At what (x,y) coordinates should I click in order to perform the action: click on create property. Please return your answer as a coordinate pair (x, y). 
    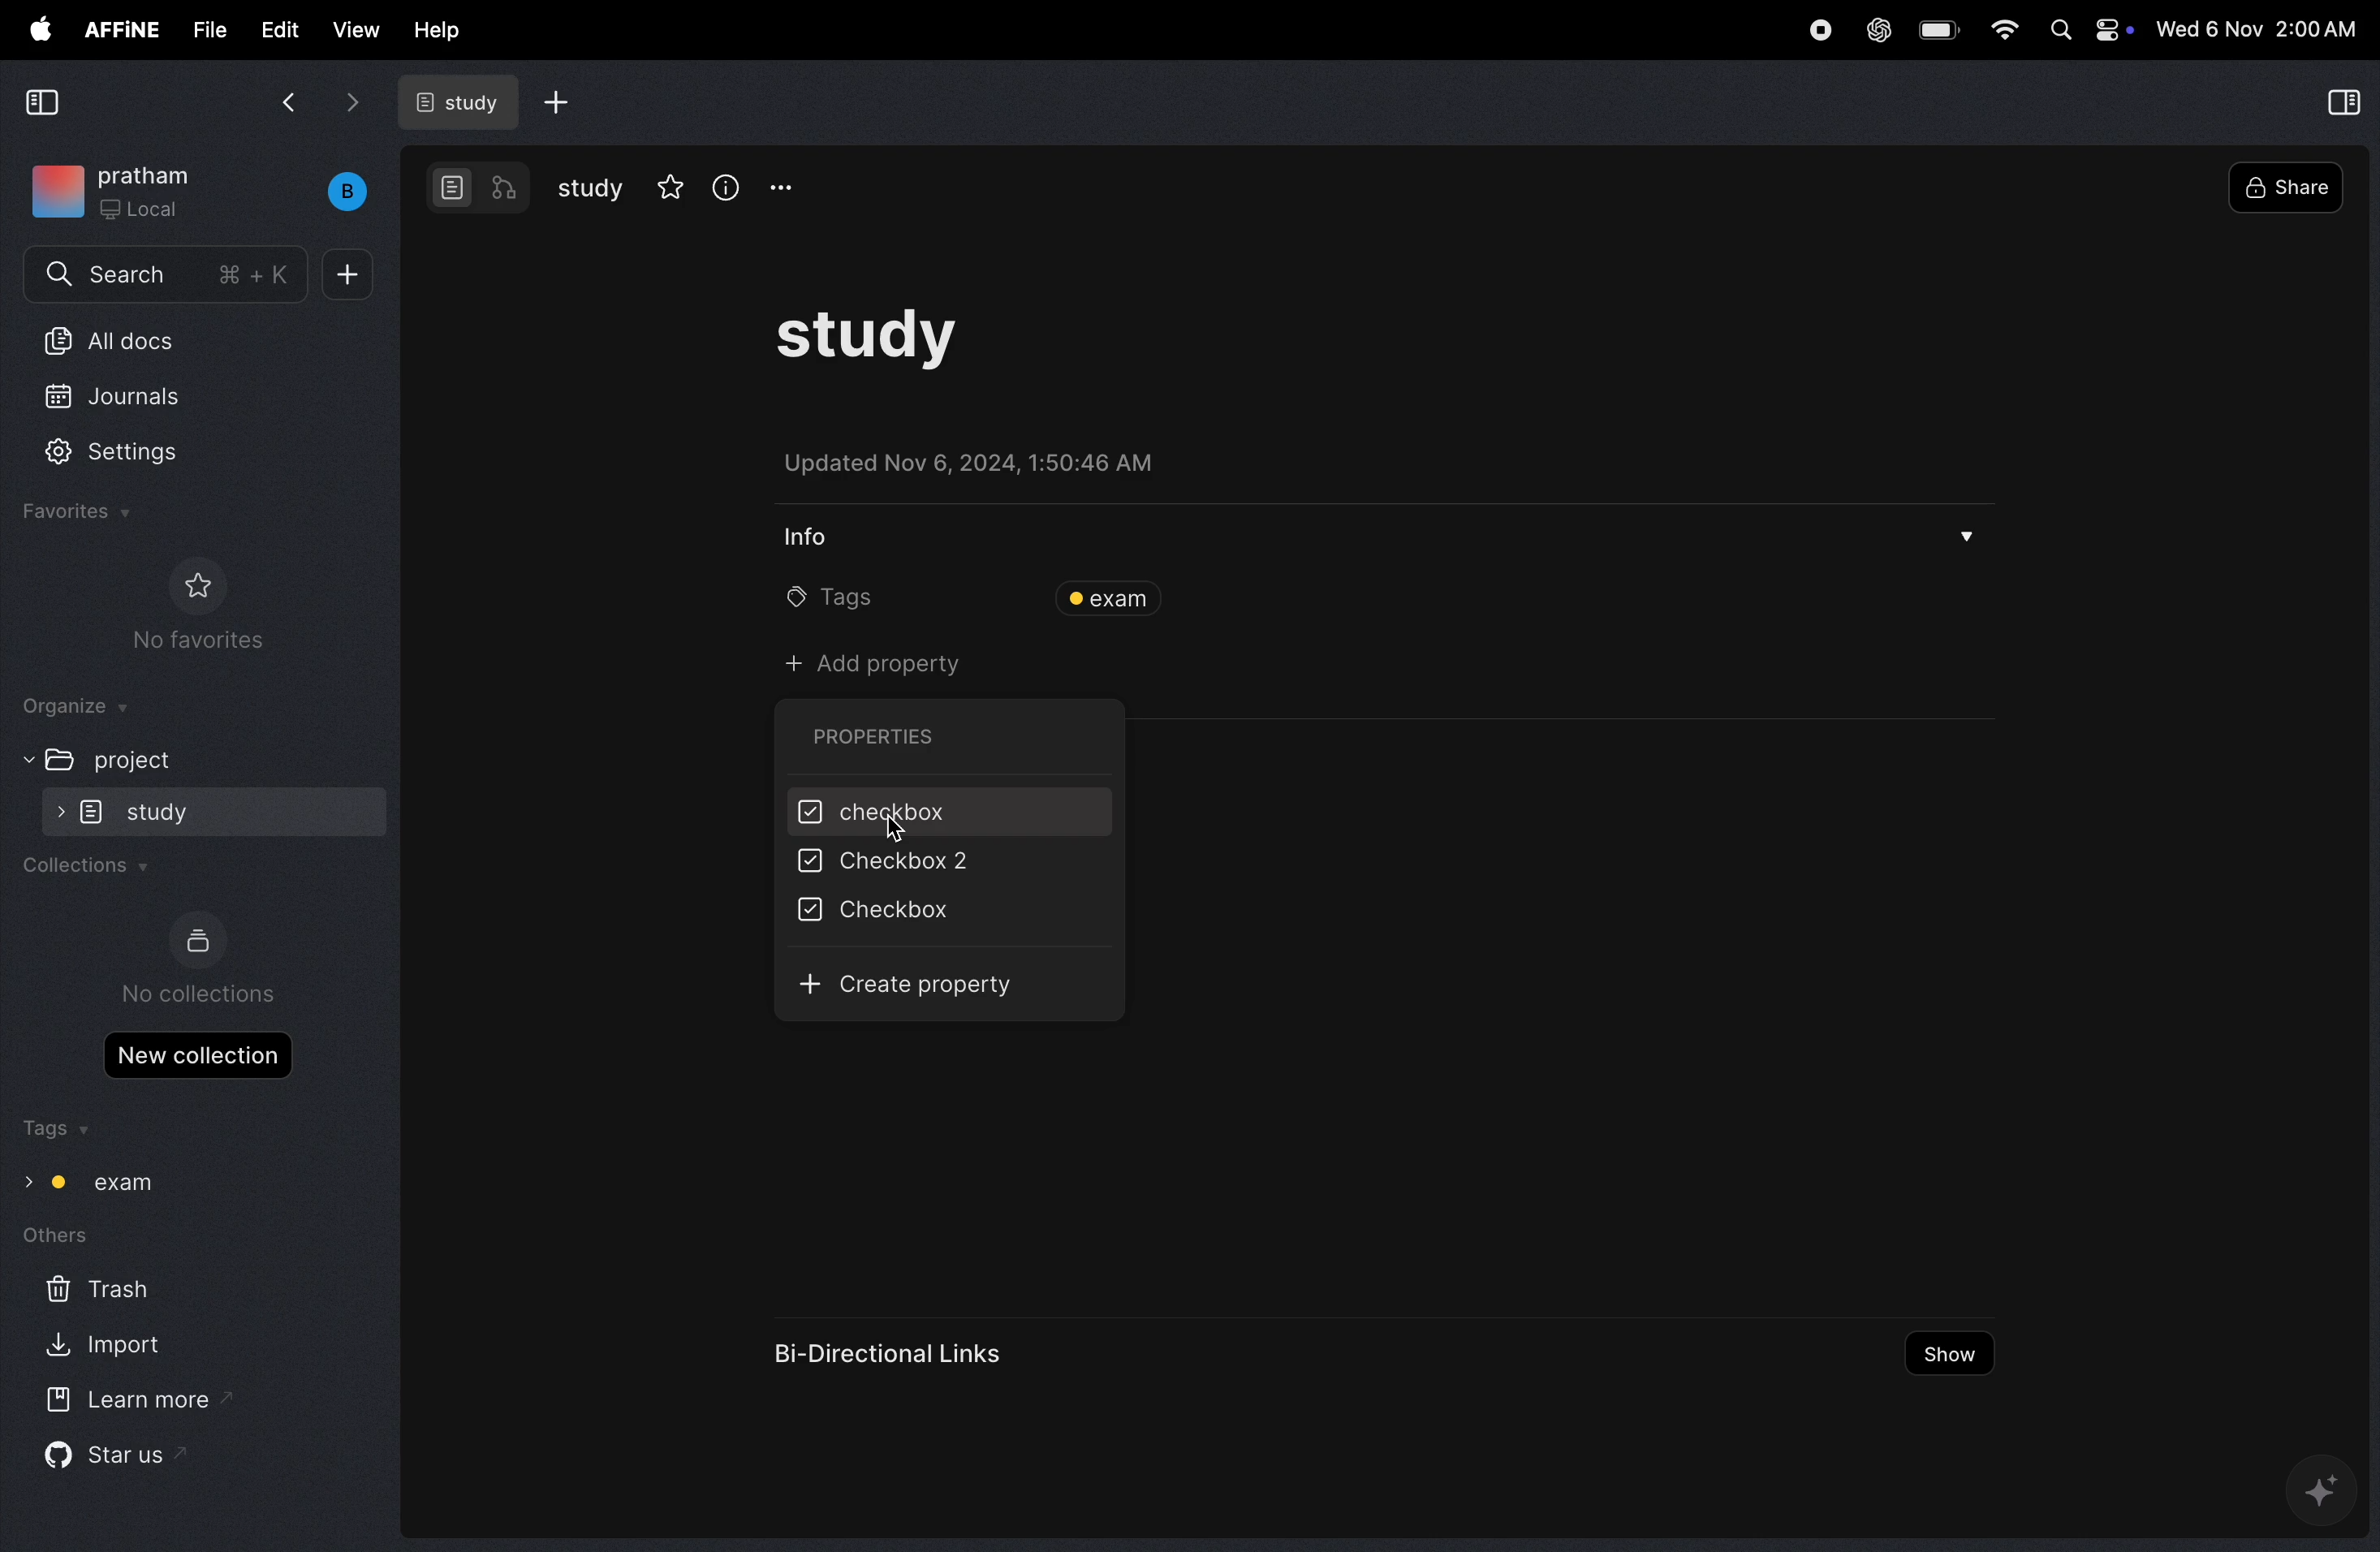
    Looking at the image, I should click on (941, 984).